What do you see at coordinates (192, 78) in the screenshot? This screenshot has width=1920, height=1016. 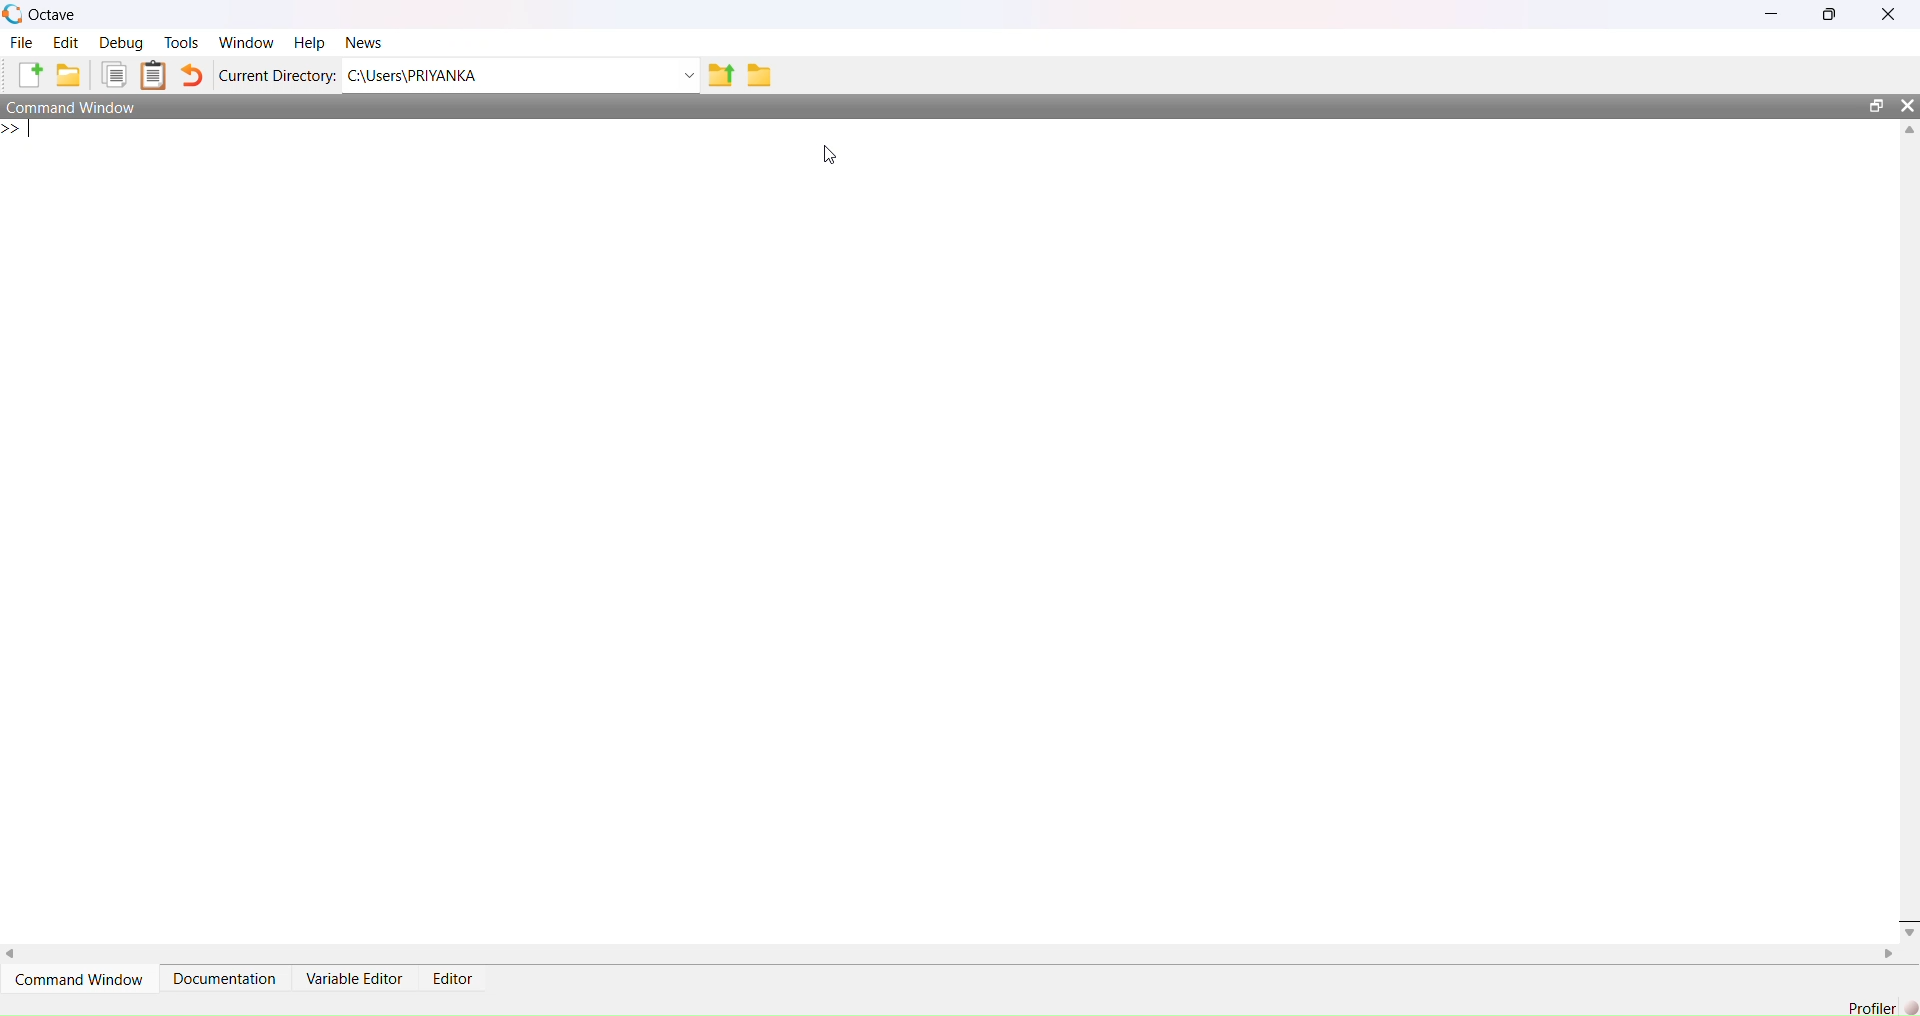 I see `Revert` at bounding box center [192, 78].